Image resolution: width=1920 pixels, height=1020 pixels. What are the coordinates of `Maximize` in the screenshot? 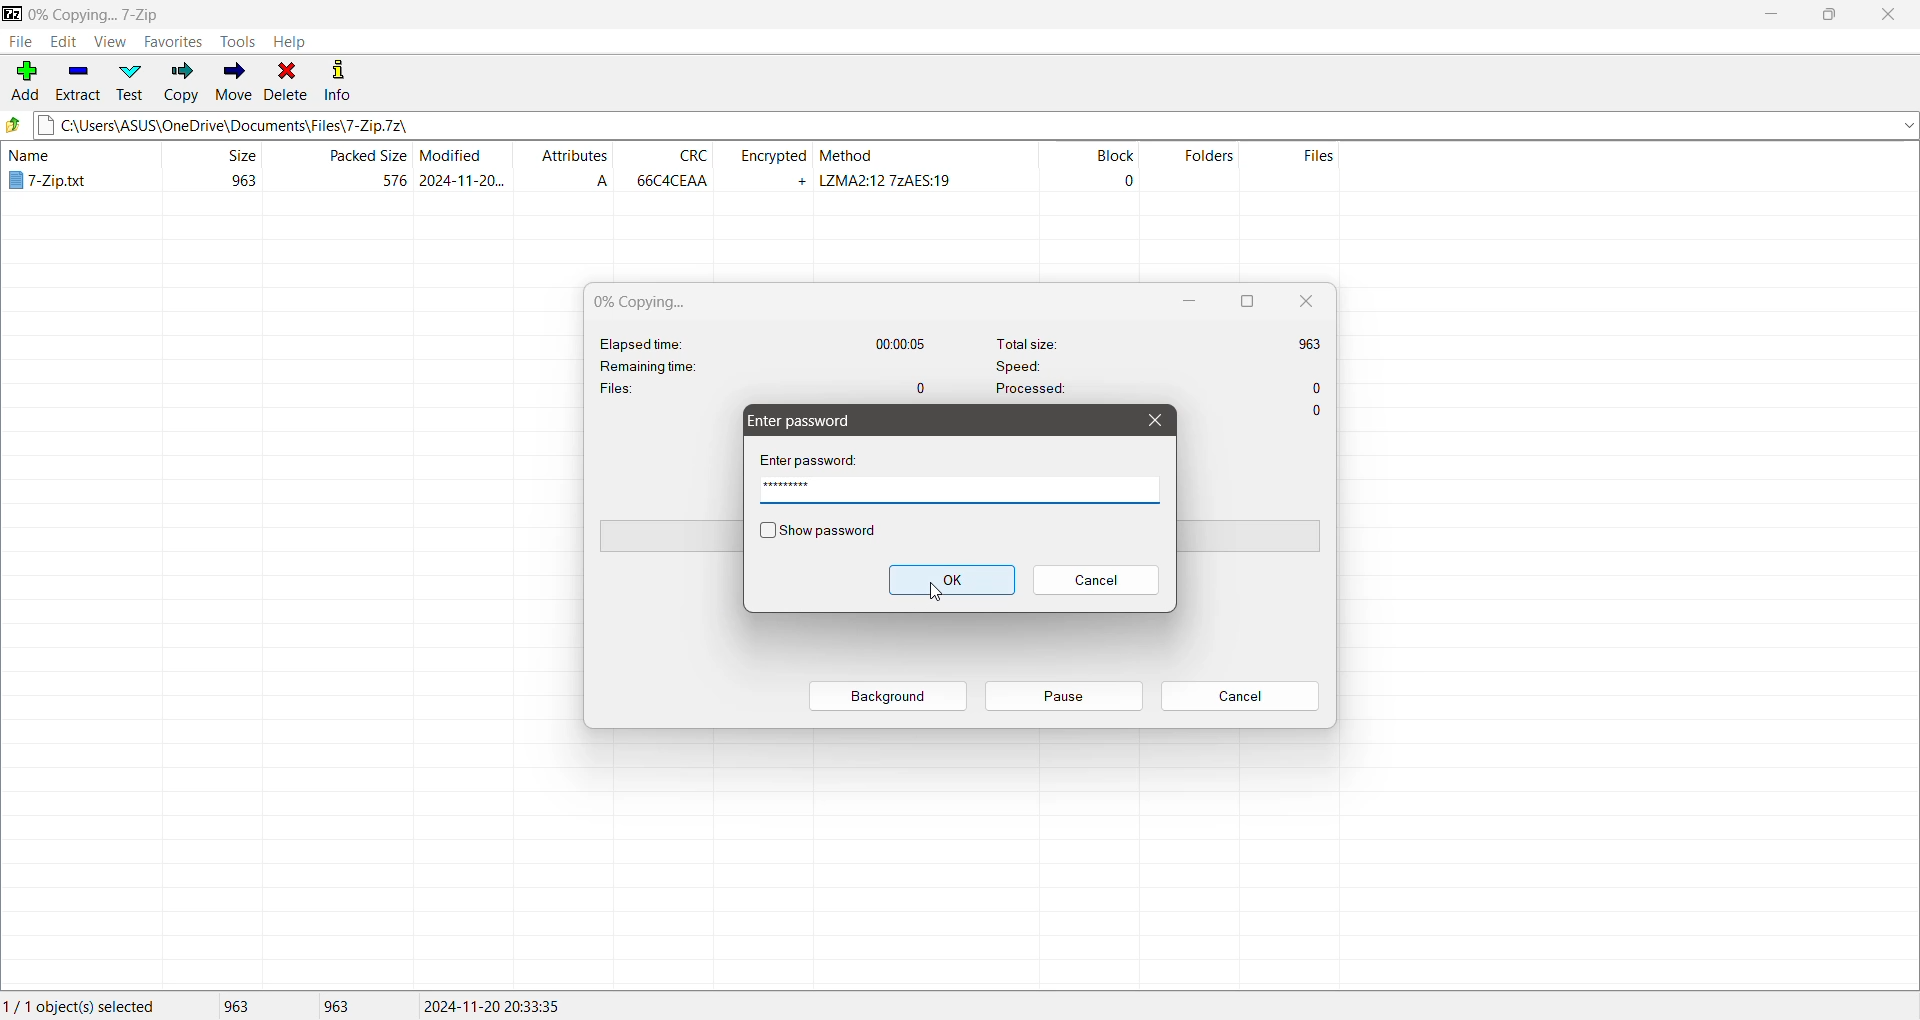 It's located at (1244, 301).